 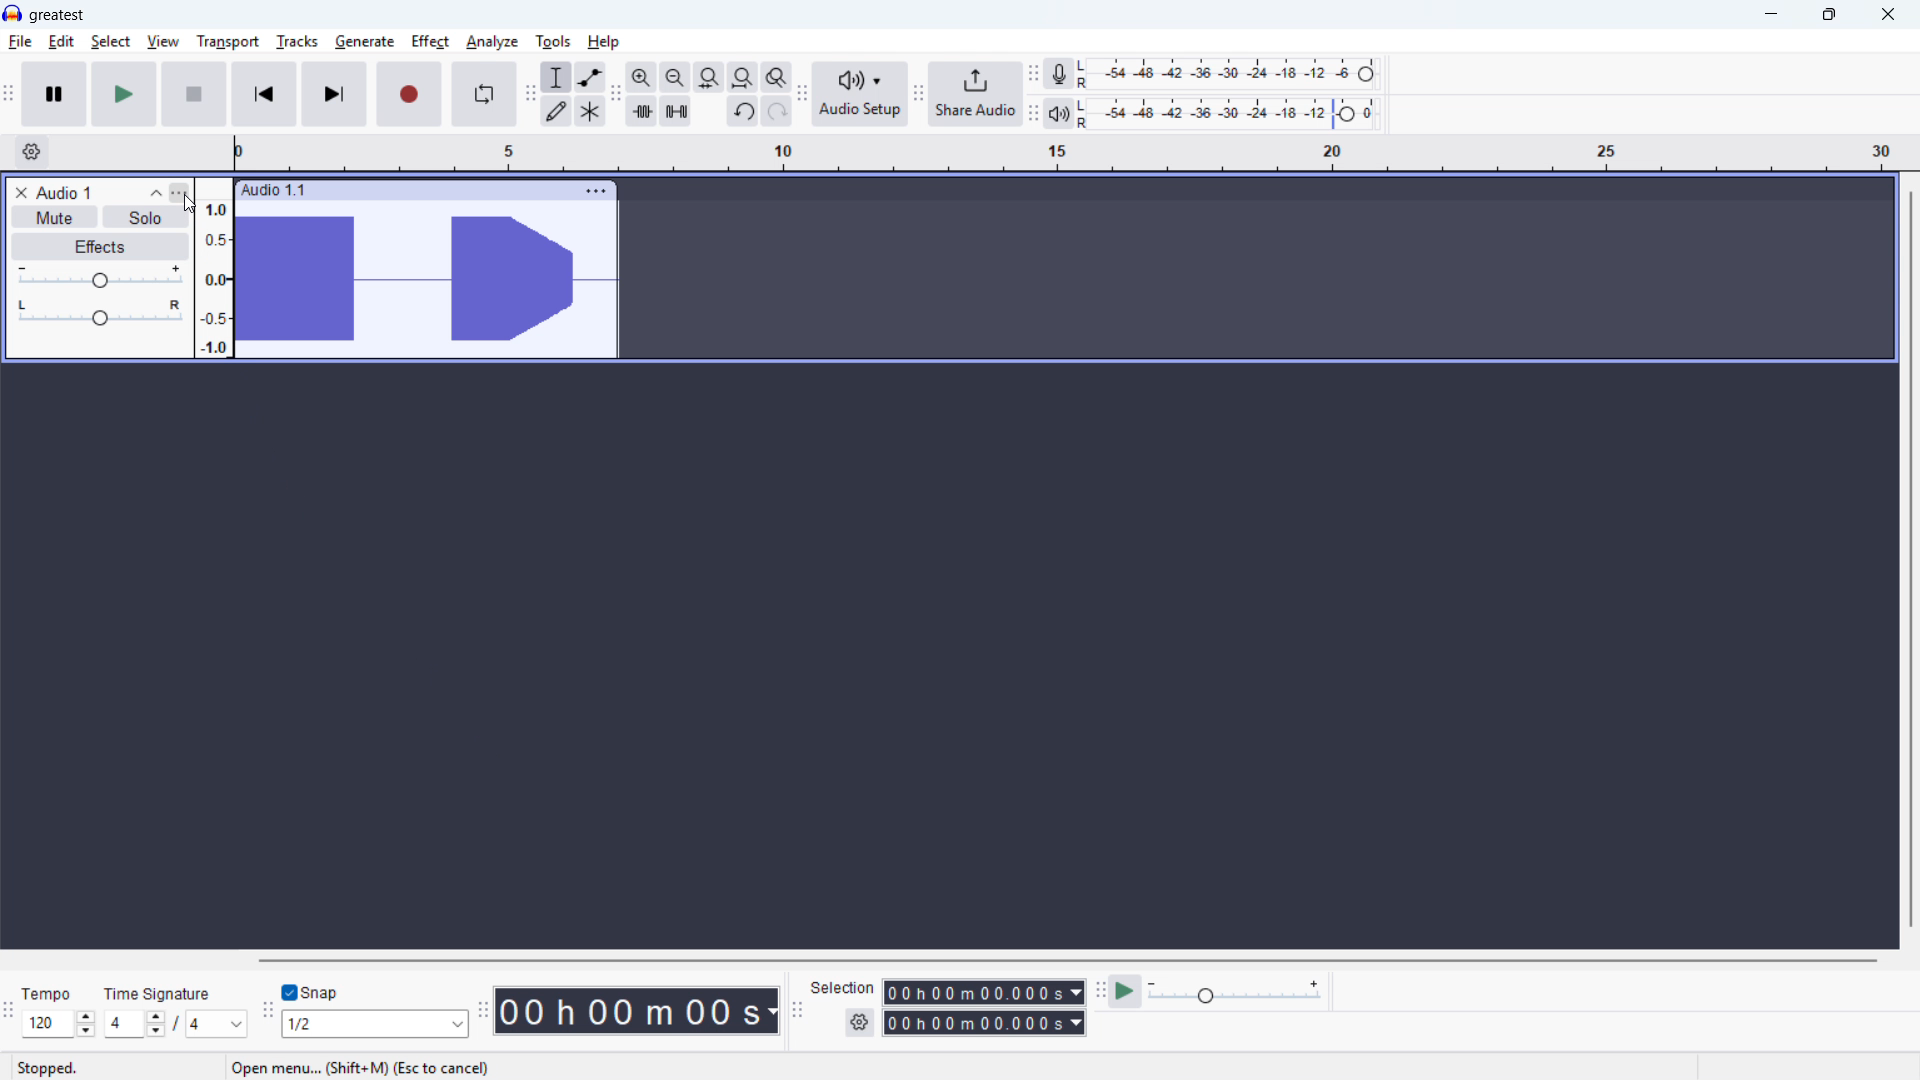 I want to click on tracks , so click(x=296, y=42).